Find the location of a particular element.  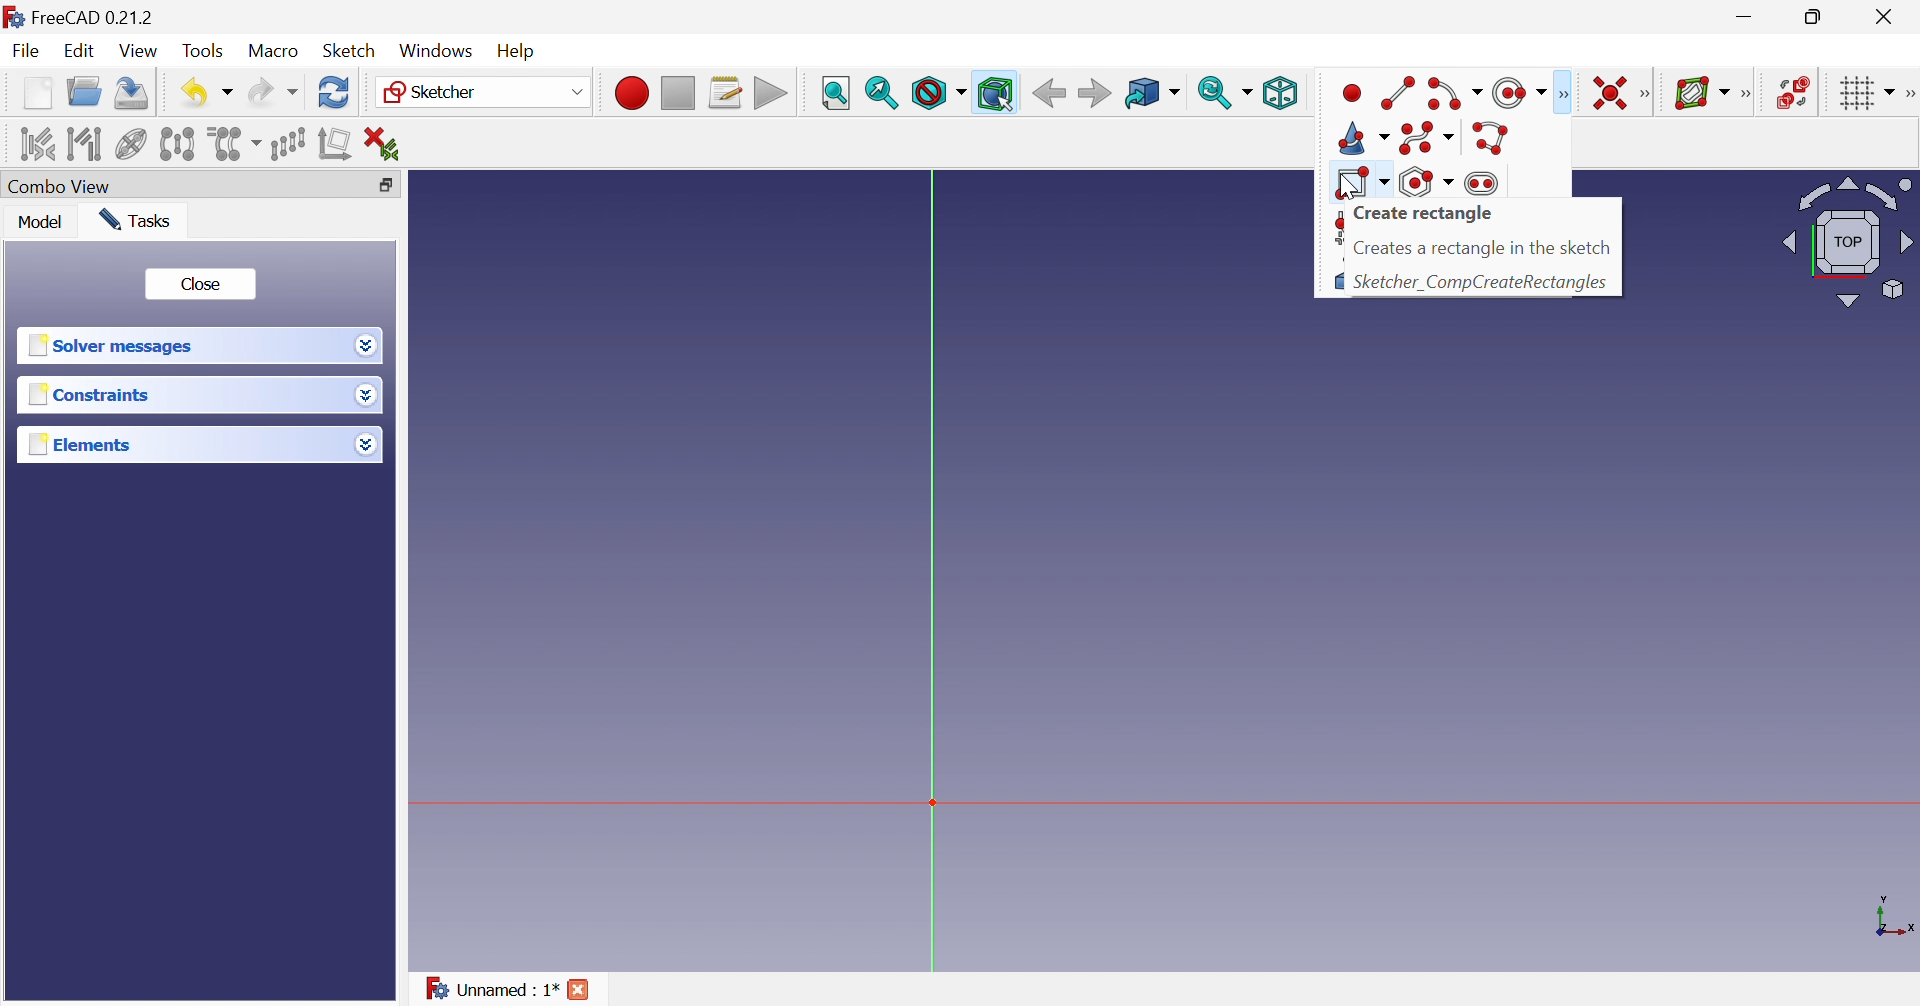

Drop down is located at coordinates (369, 347).